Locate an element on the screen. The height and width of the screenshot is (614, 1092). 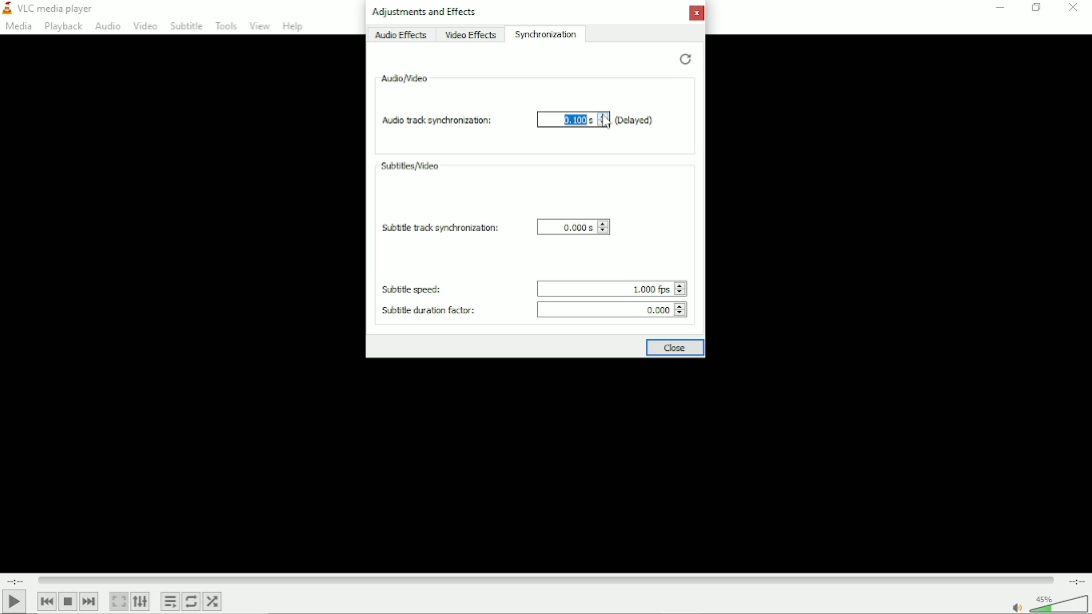
Toggle video in fullscreen is located at coordinates (119, 601).